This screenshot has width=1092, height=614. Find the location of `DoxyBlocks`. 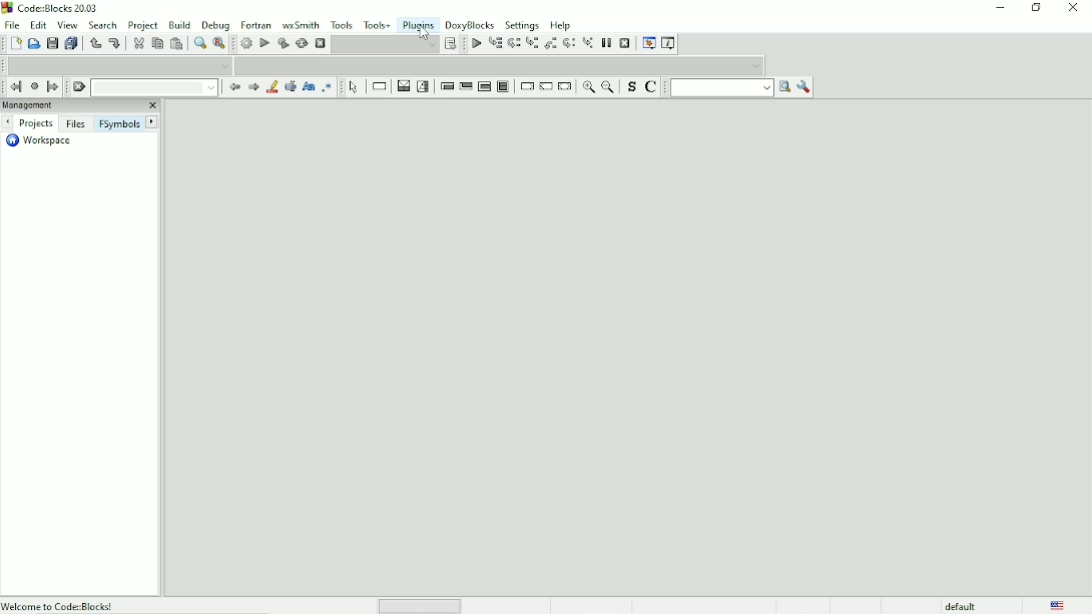

DoxyBlocks is located at coordinates (470, 24).